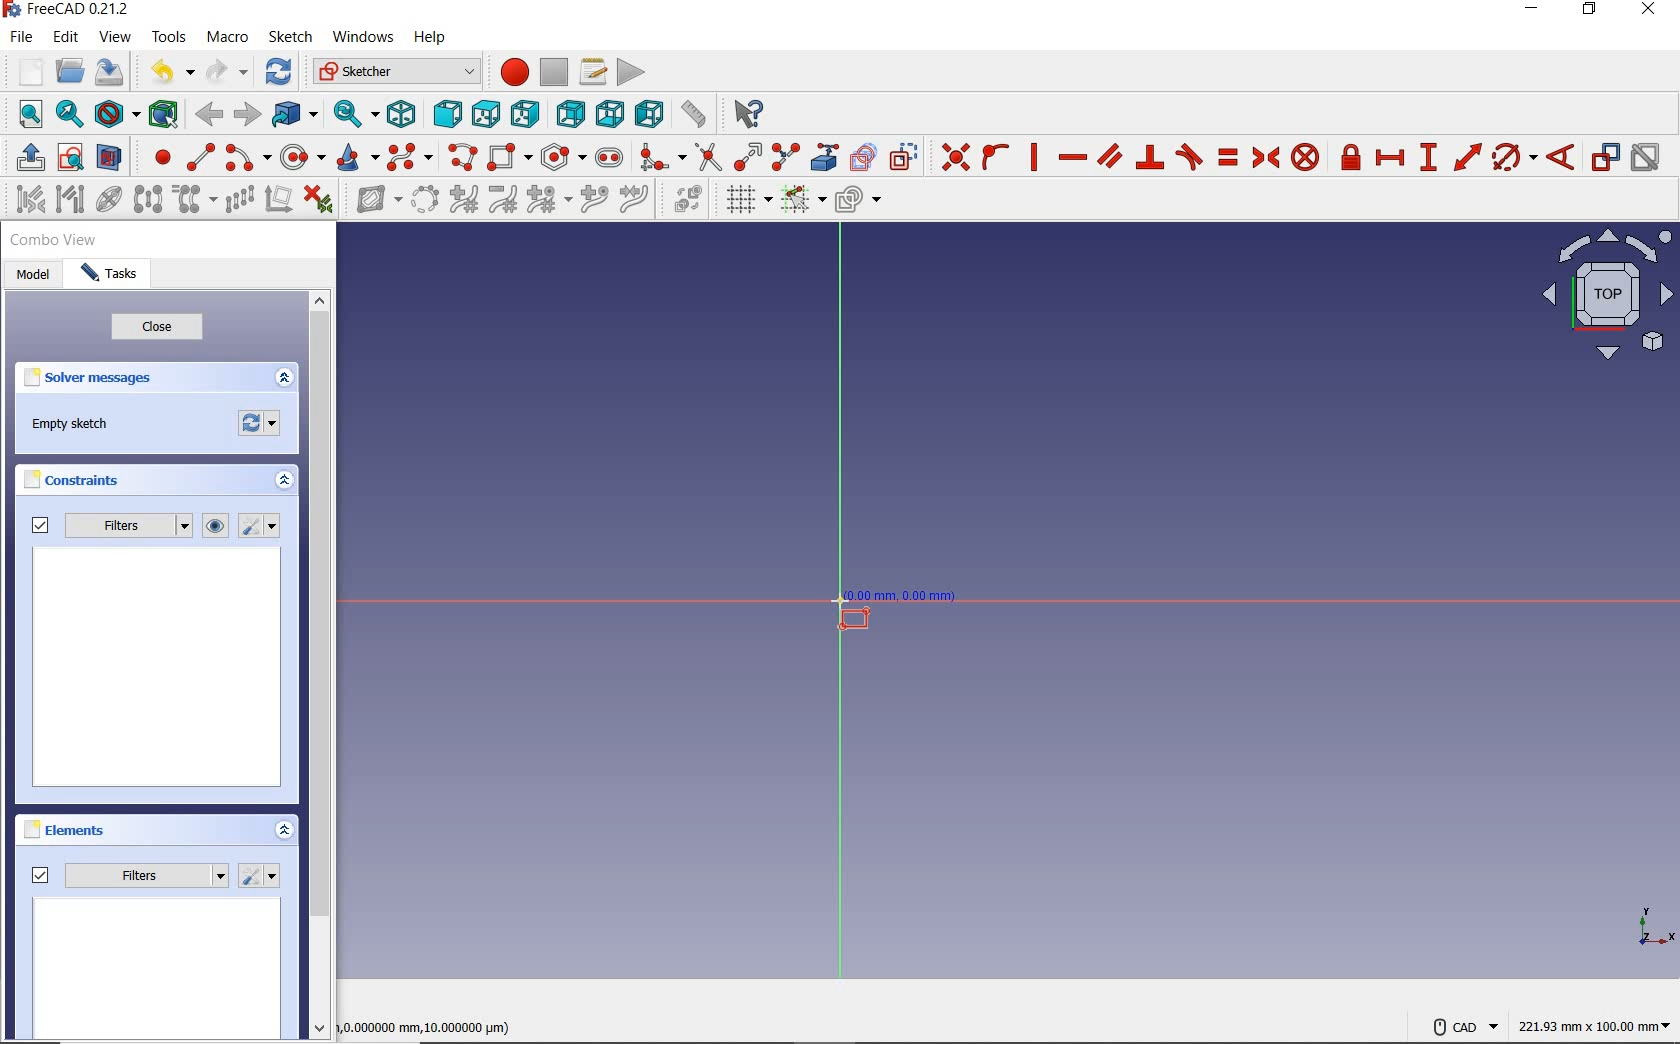  Describe the element at coordinates (25, 158) in the screenshot. I see `leave sketch` at that location.